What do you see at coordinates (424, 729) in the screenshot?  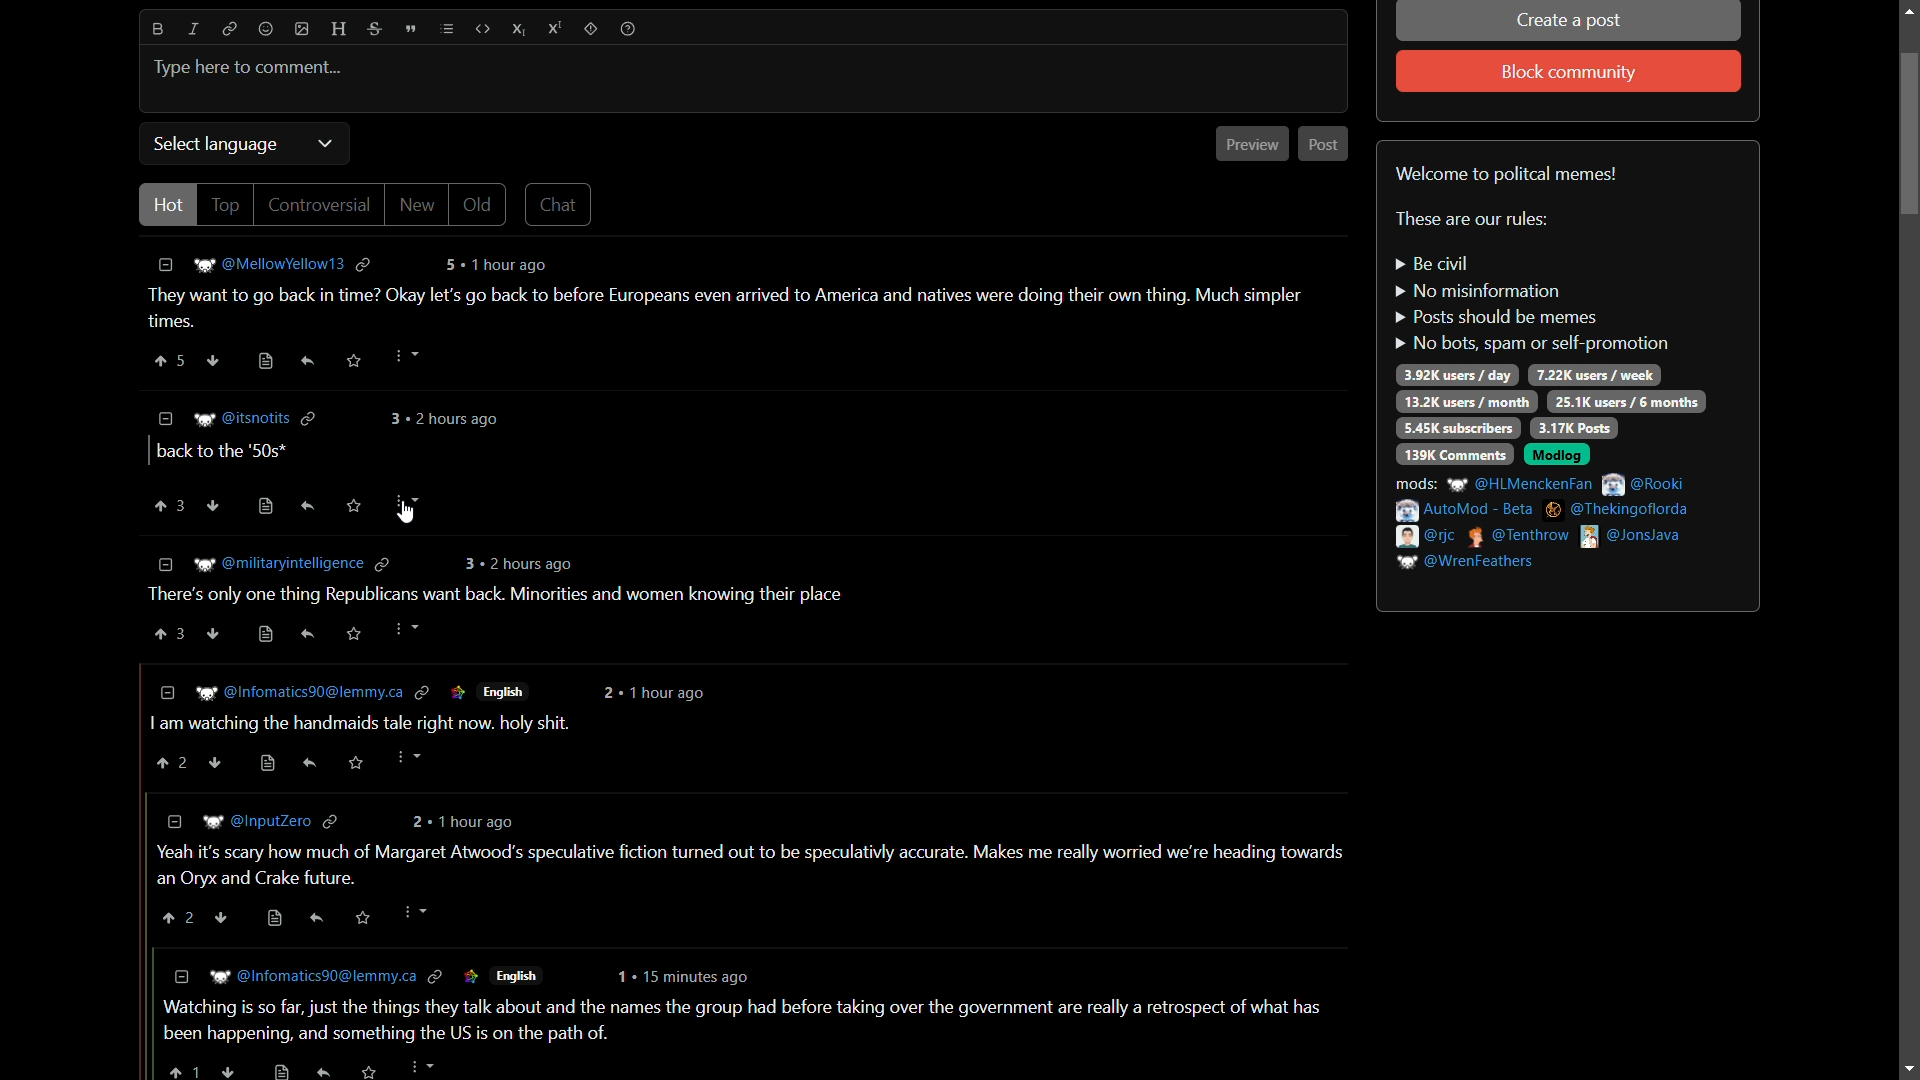 I see `comment-4` at bounding box center [424, 729].